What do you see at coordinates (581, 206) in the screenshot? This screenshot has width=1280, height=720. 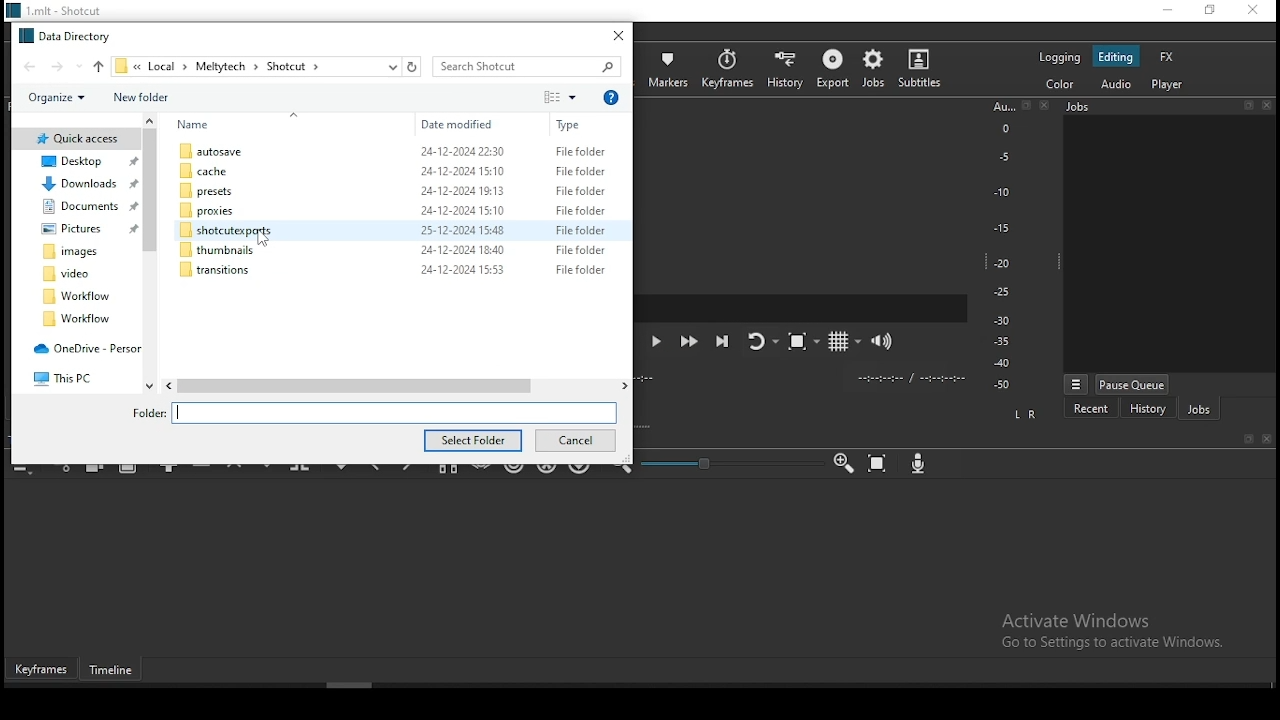 I see `File type` at bounding box center [581, 206].